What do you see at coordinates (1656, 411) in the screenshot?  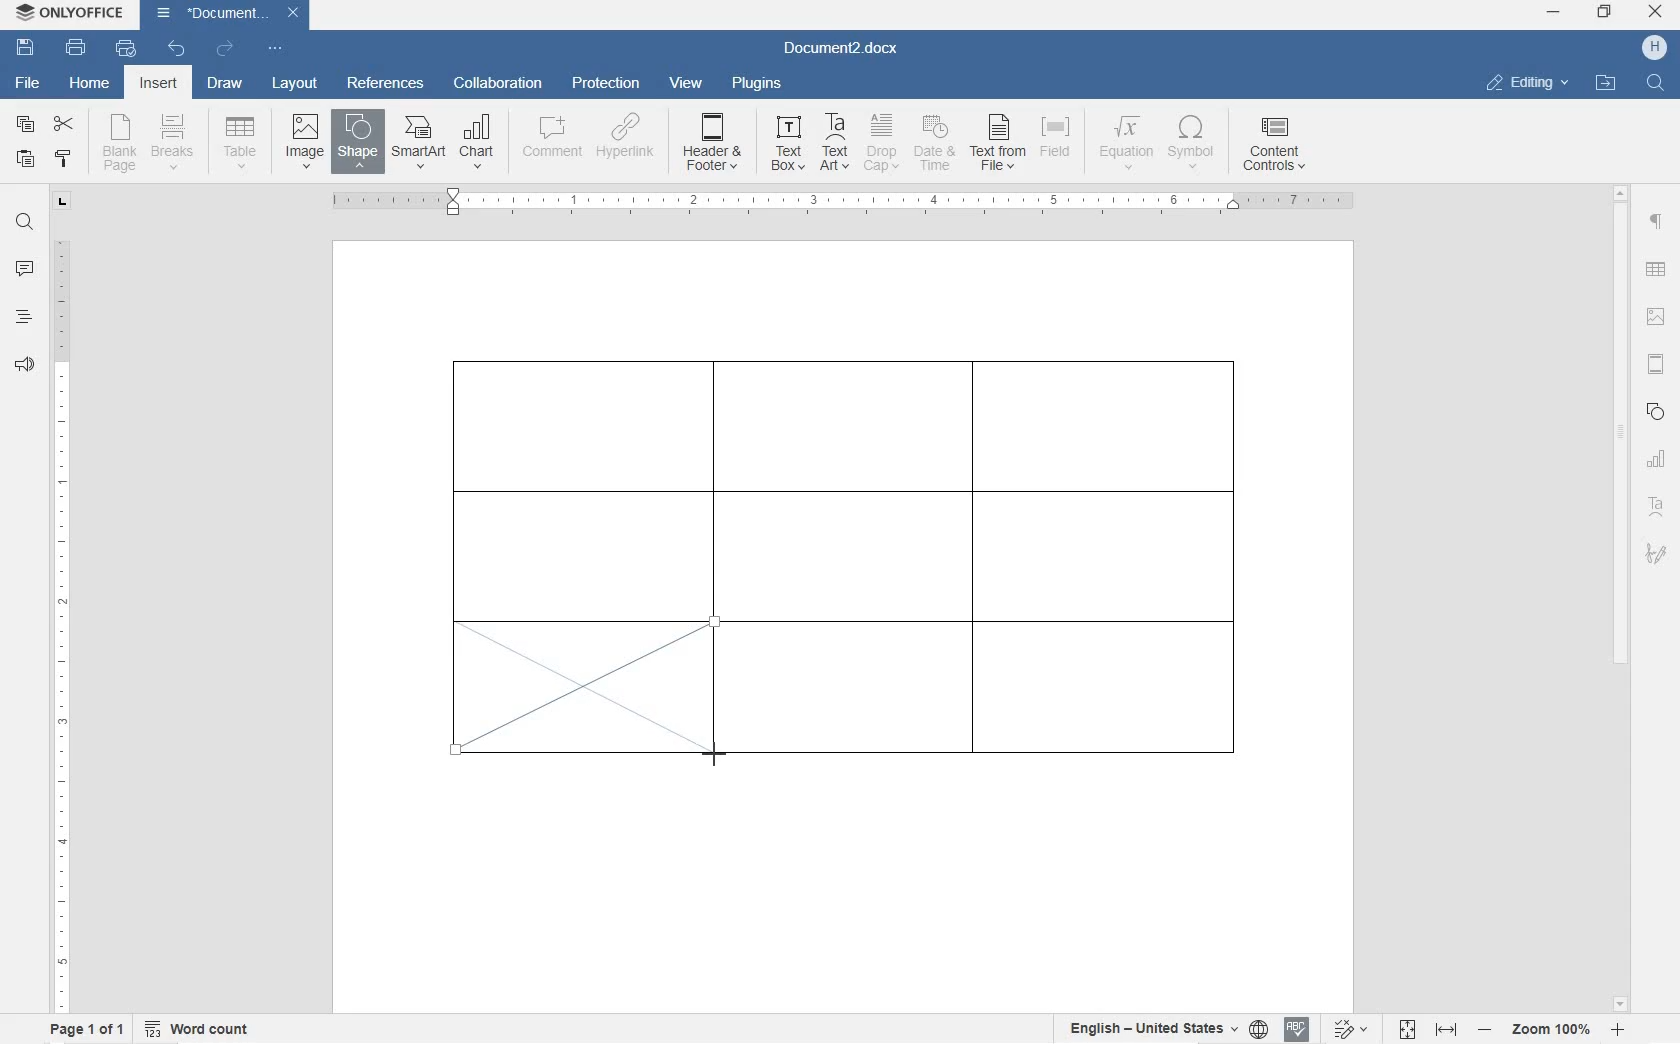 I see `shape` at bounding box center [1656, 411].